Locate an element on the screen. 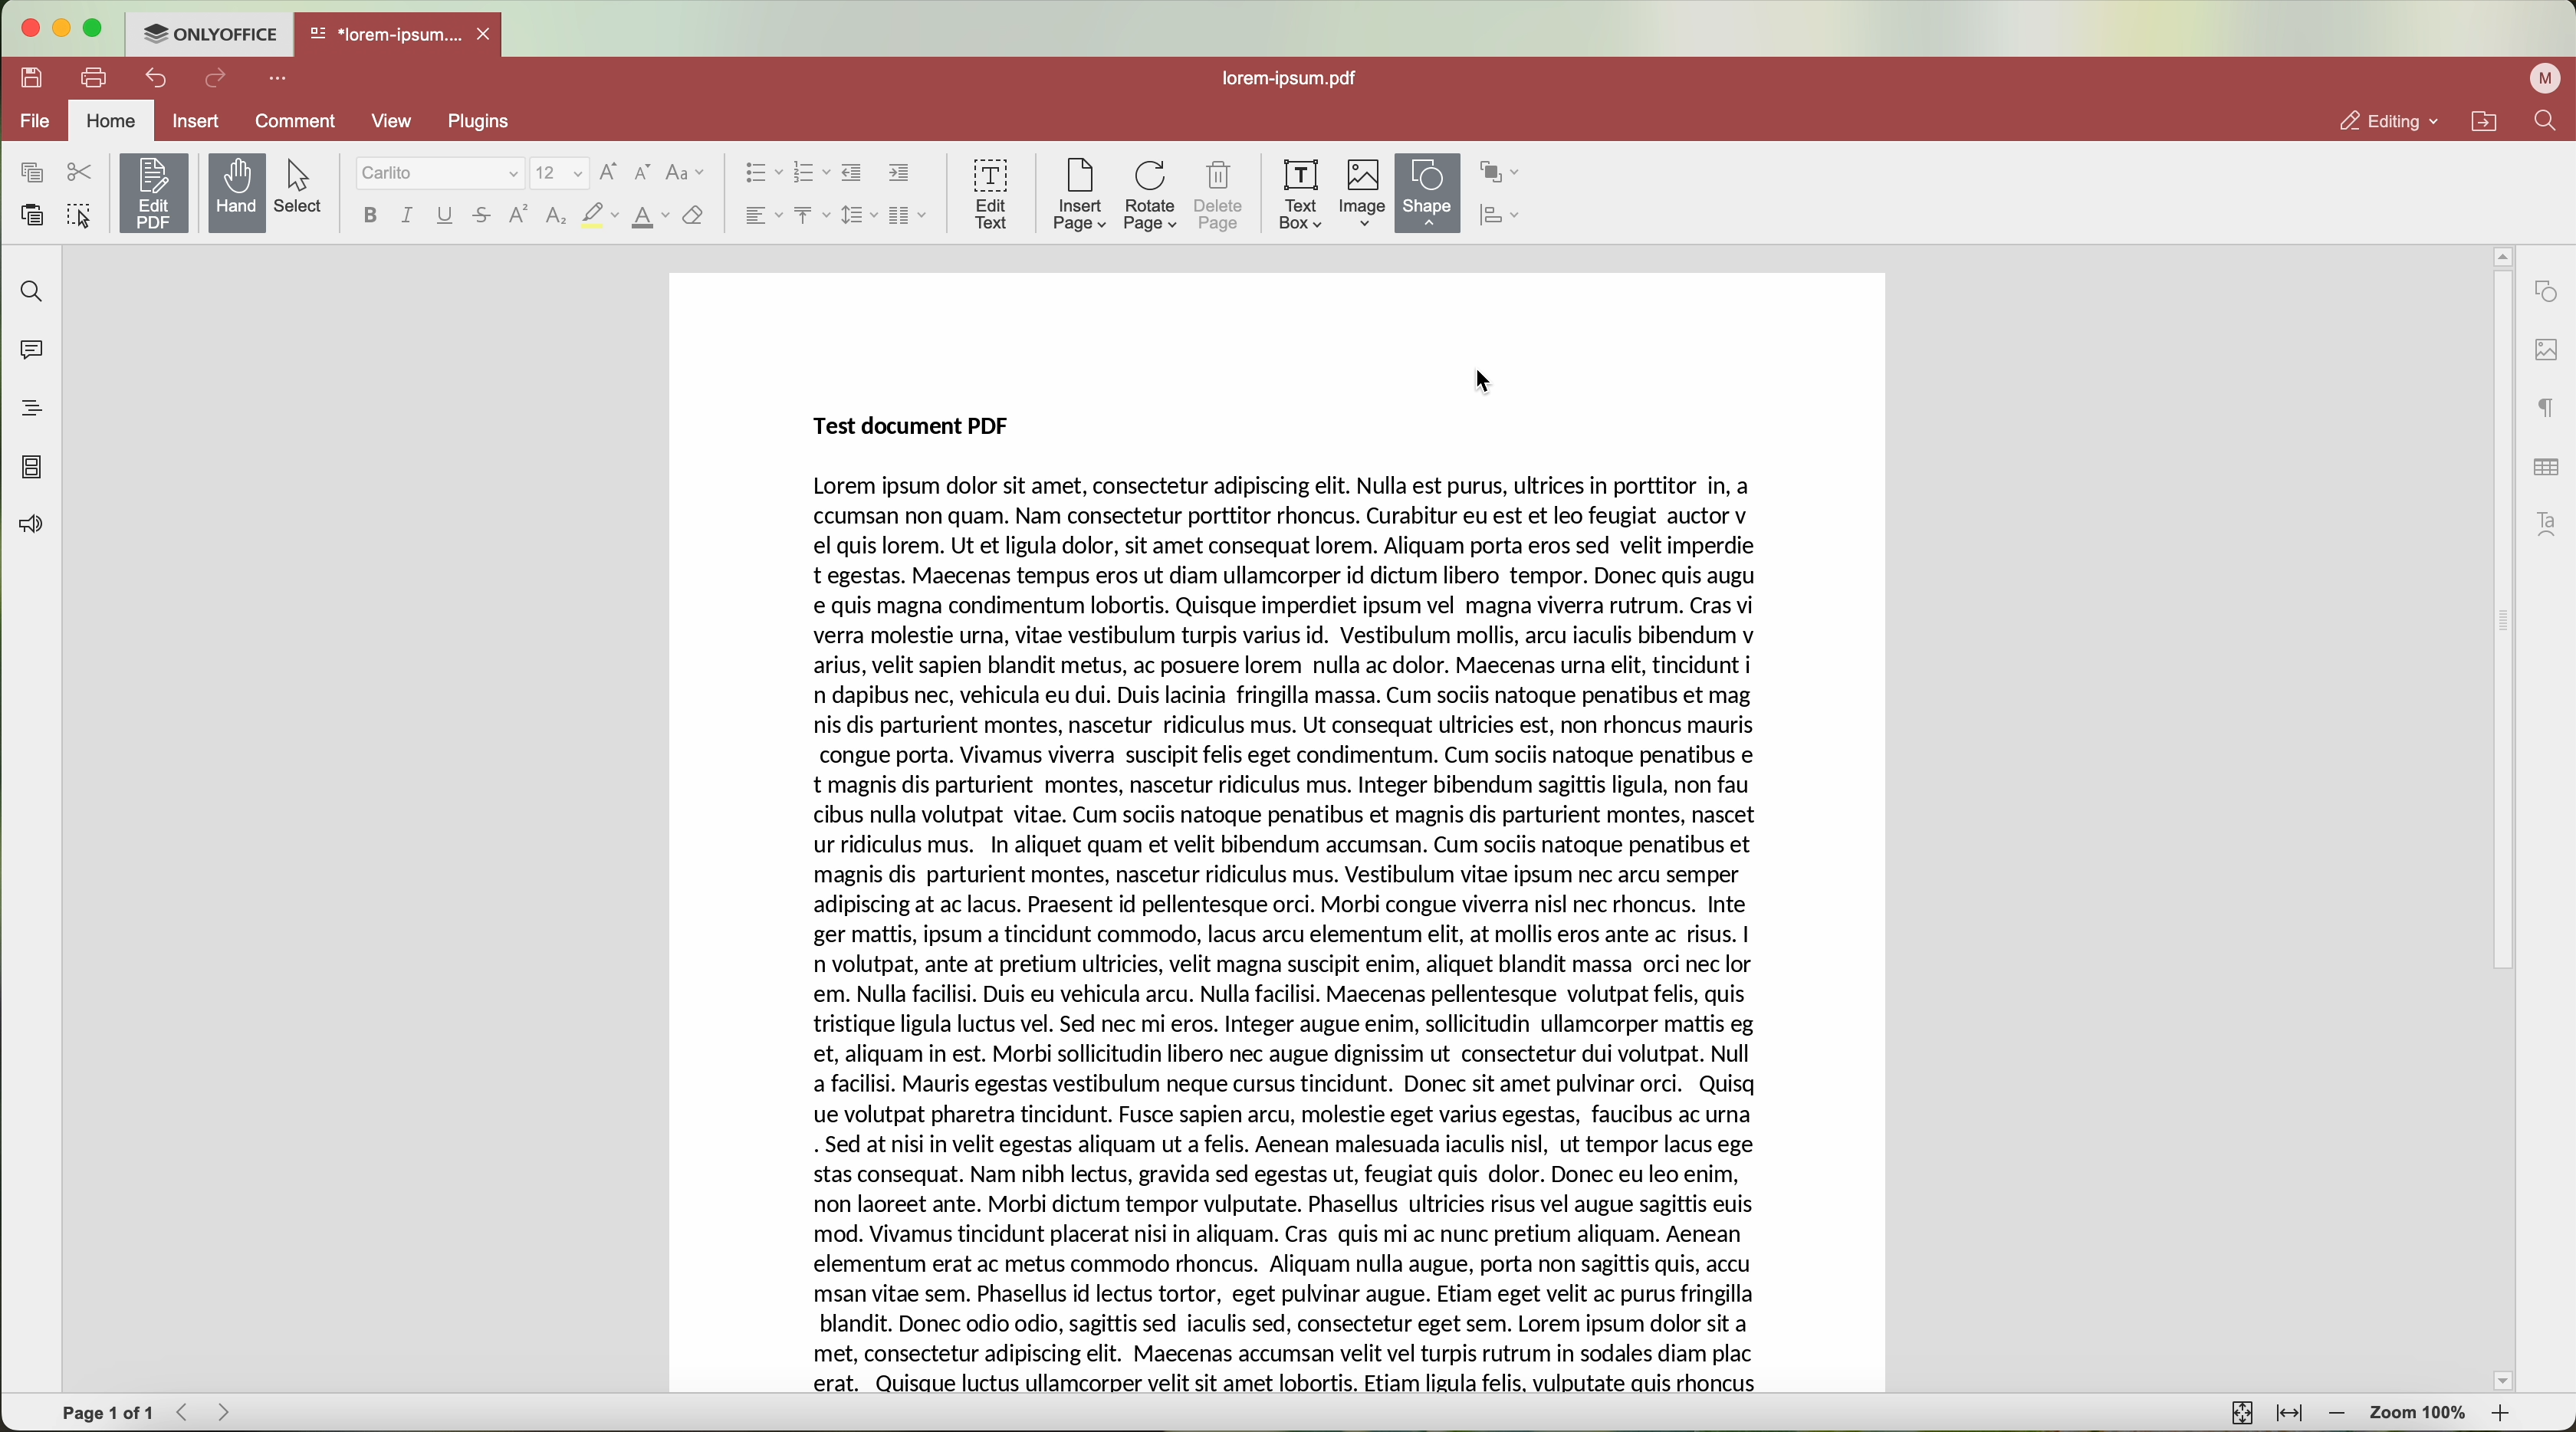 This screenshot has width=2576, height=1432. zoom in is located at coordinates (2500, 1415).